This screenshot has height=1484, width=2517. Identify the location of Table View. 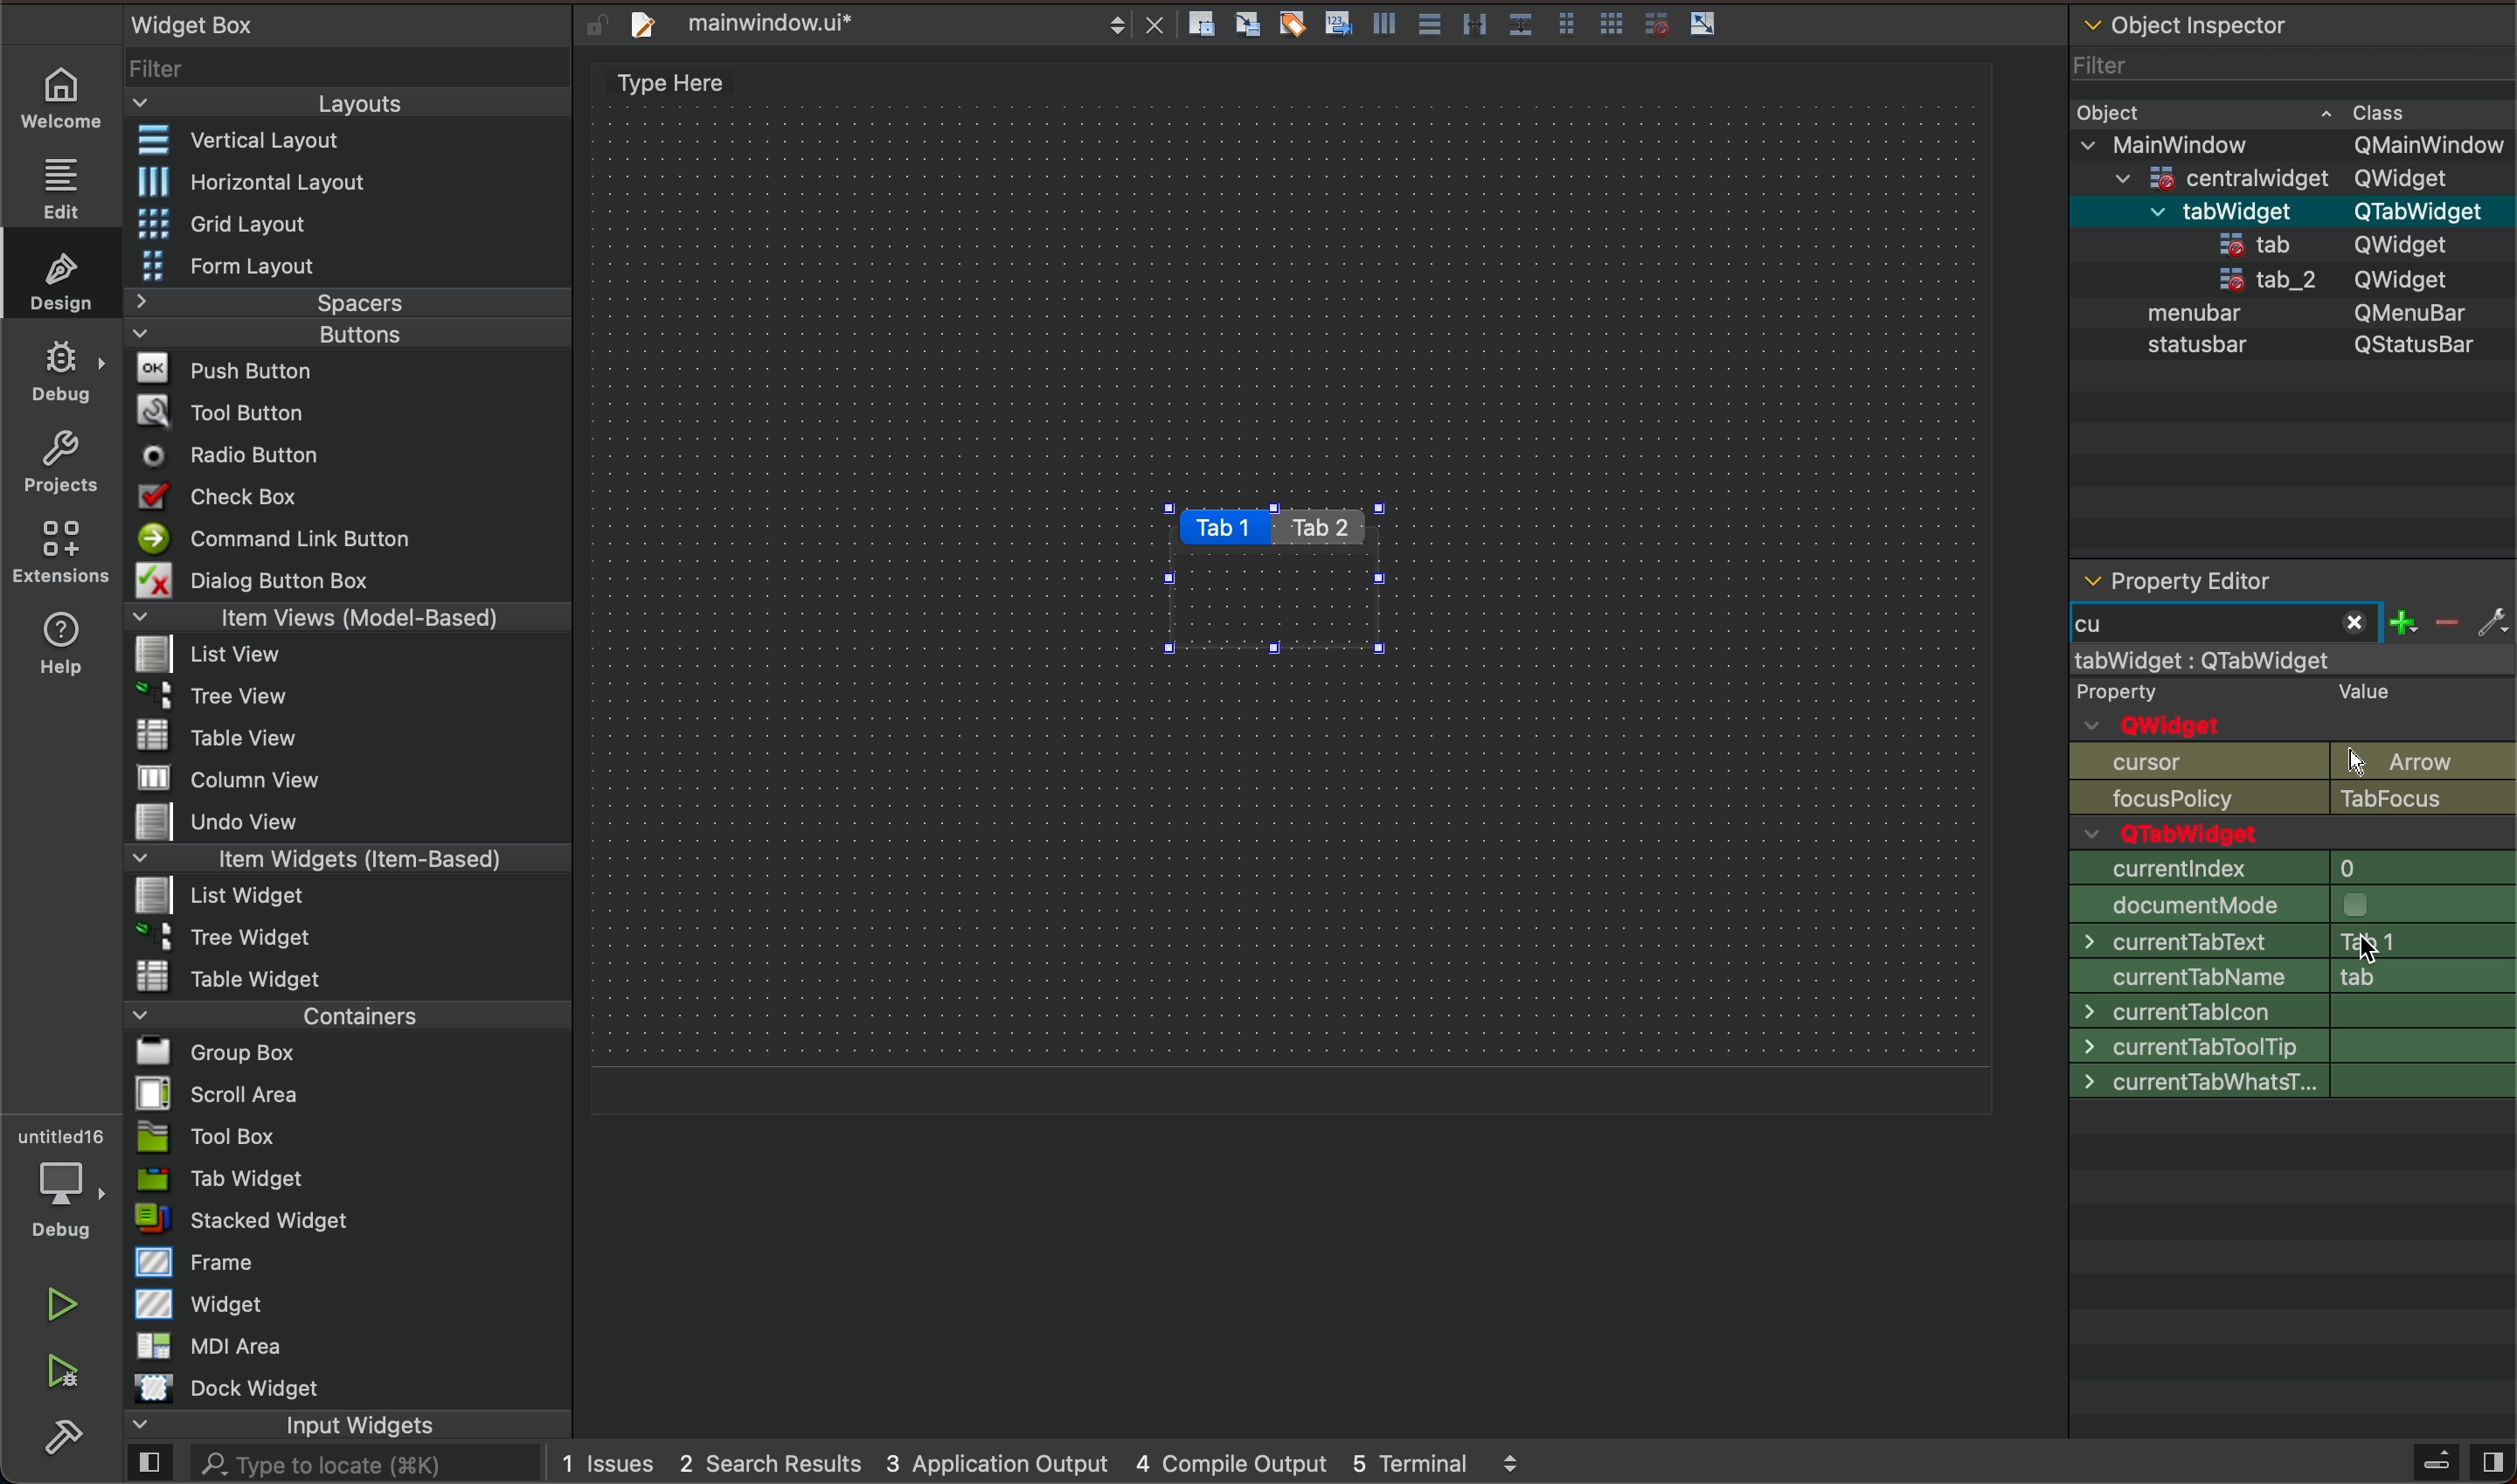
(193, 729).